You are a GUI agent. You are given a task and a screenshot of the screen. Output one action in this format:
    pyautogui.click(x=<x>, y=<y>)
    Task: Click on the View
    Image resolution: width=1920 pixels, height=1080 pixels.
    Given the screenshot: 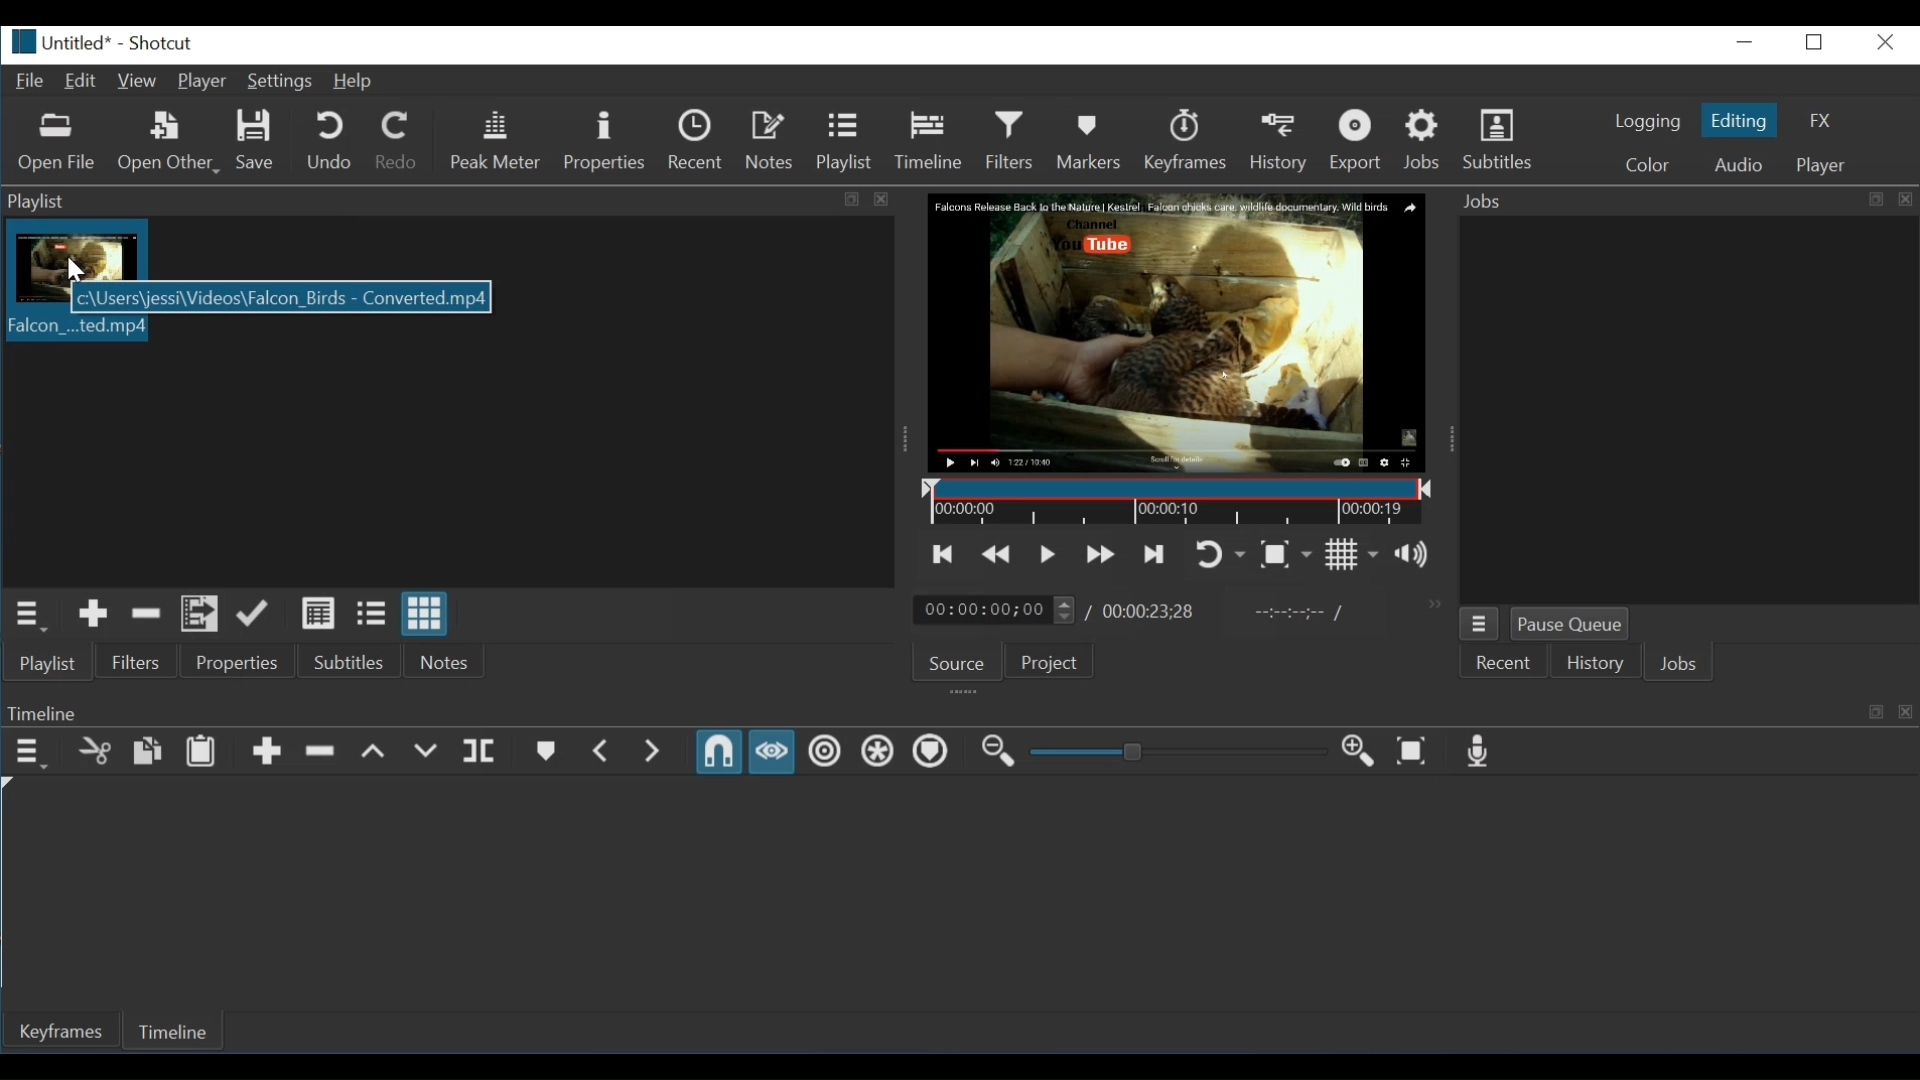 What is the action you would take?
    pyautogui.click(x=136, y=82)
    